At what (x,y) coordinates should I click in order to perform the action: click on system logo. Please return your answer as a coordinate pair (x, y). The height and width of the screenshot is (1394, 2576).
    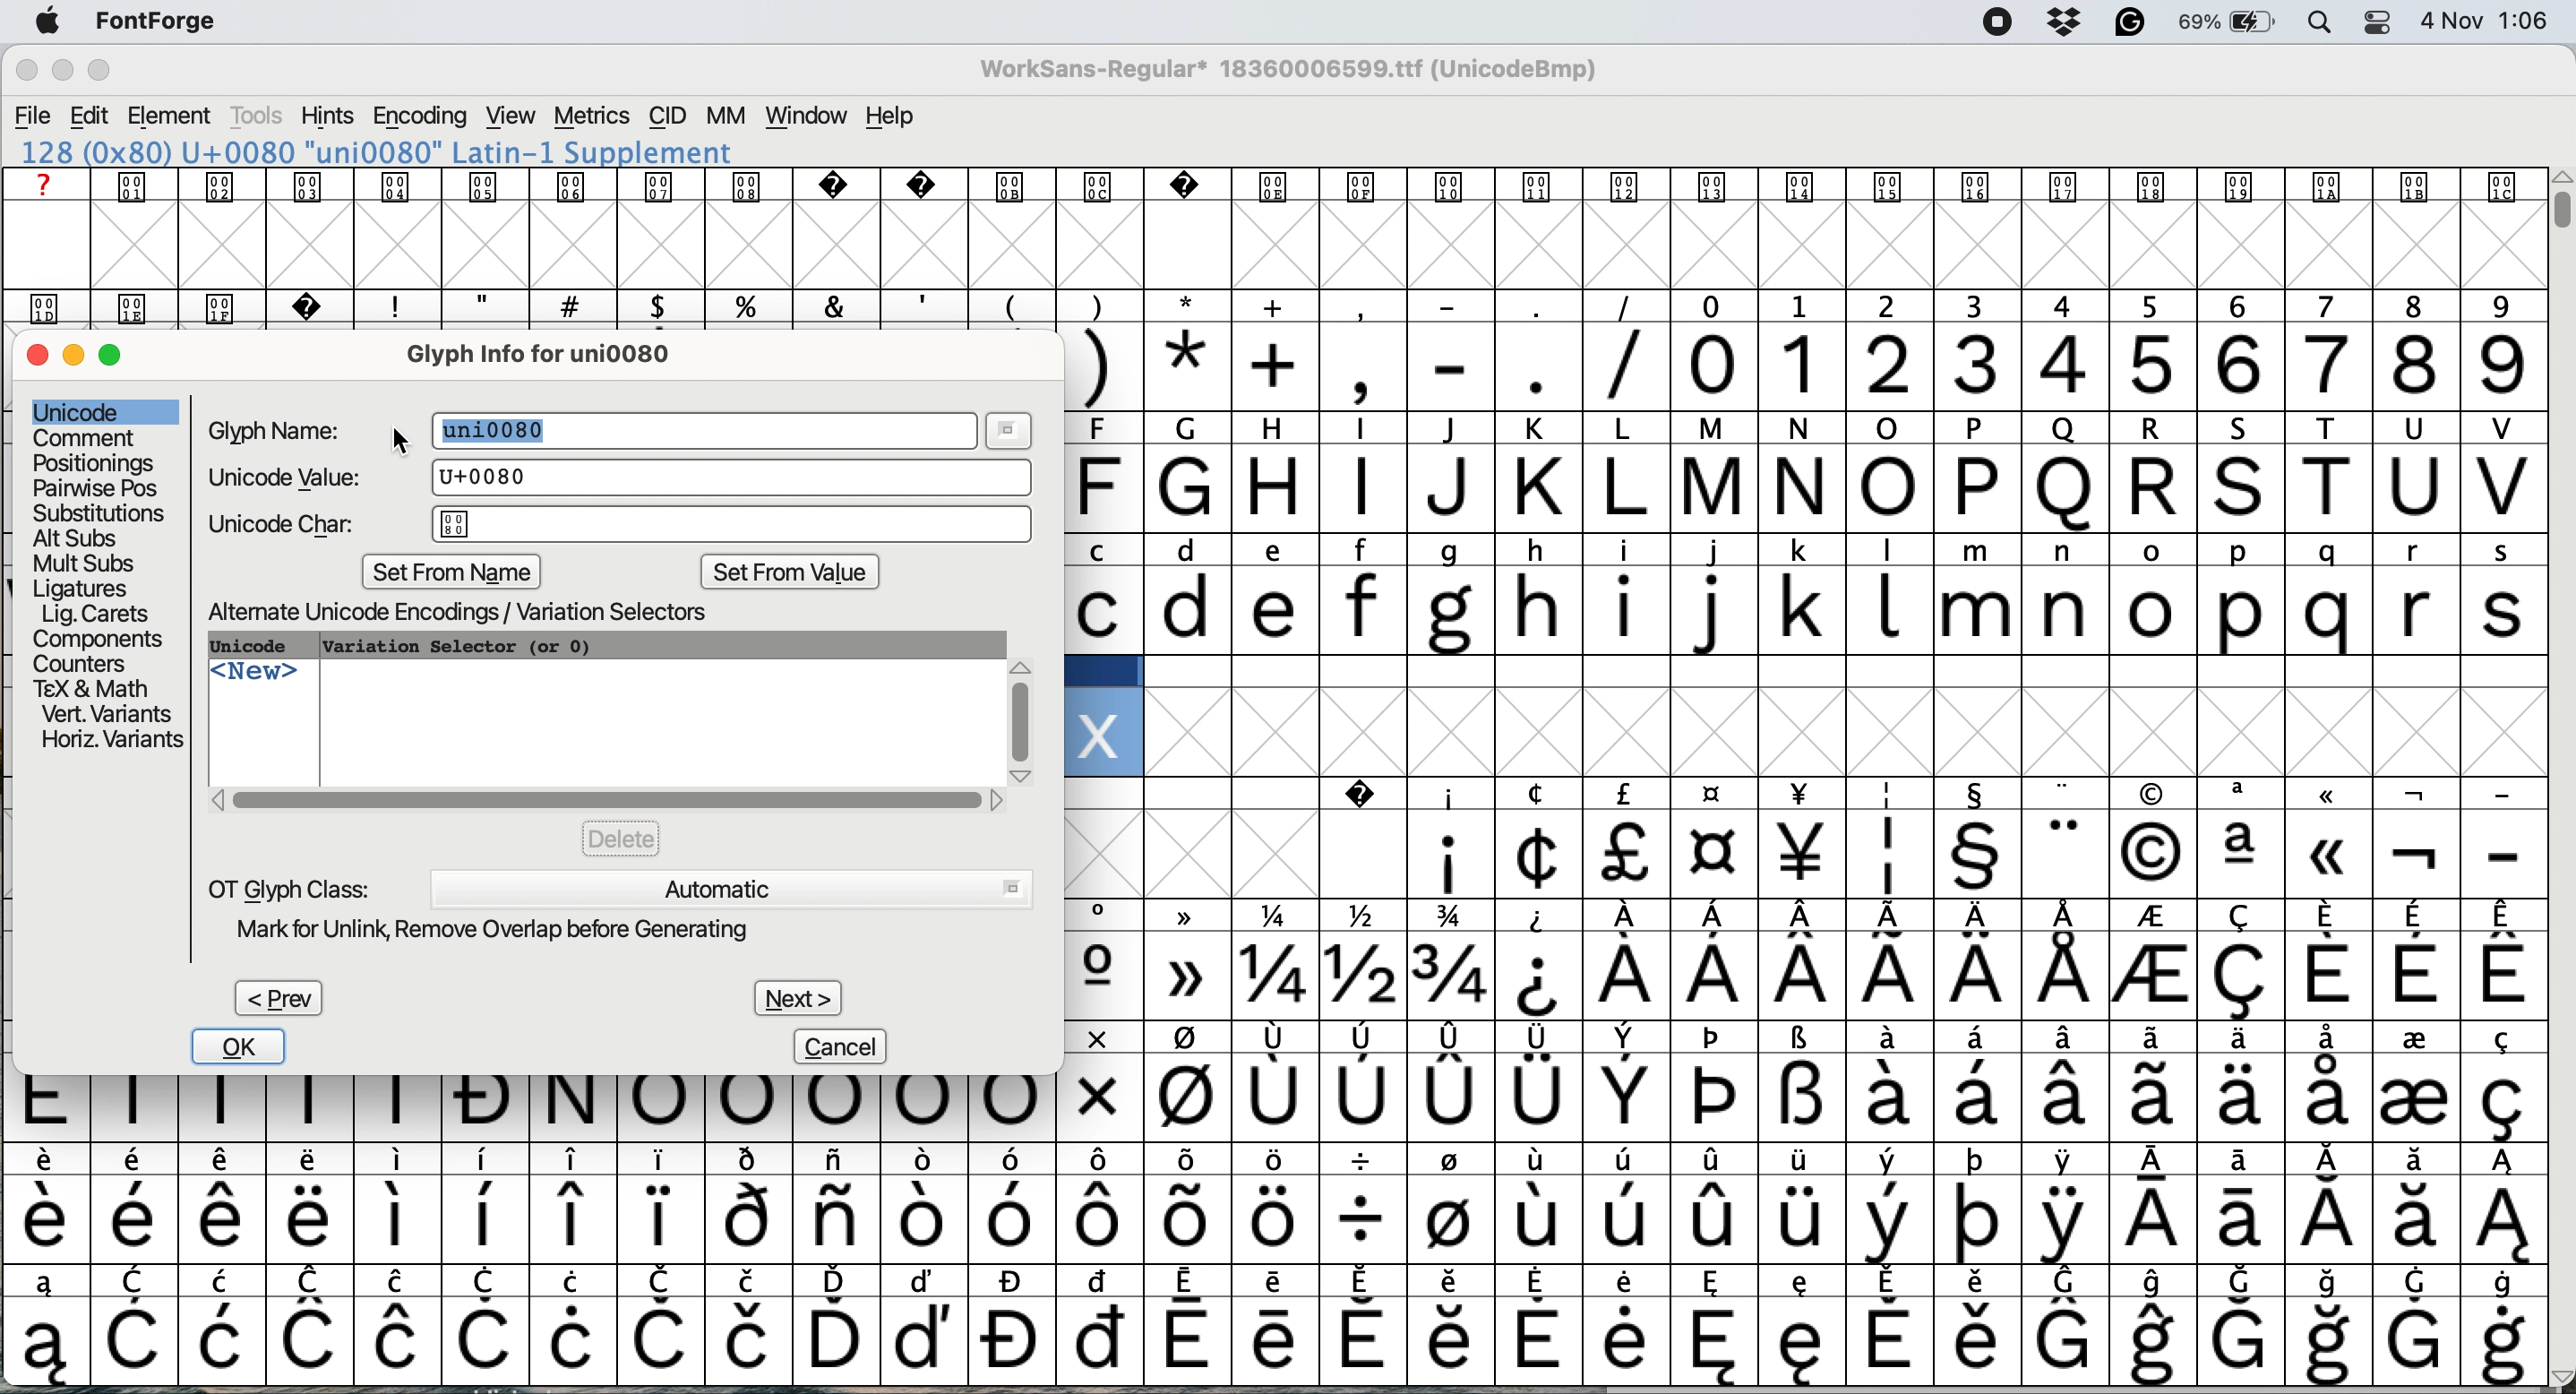
    Looking at the image, I should click on (56, 22).